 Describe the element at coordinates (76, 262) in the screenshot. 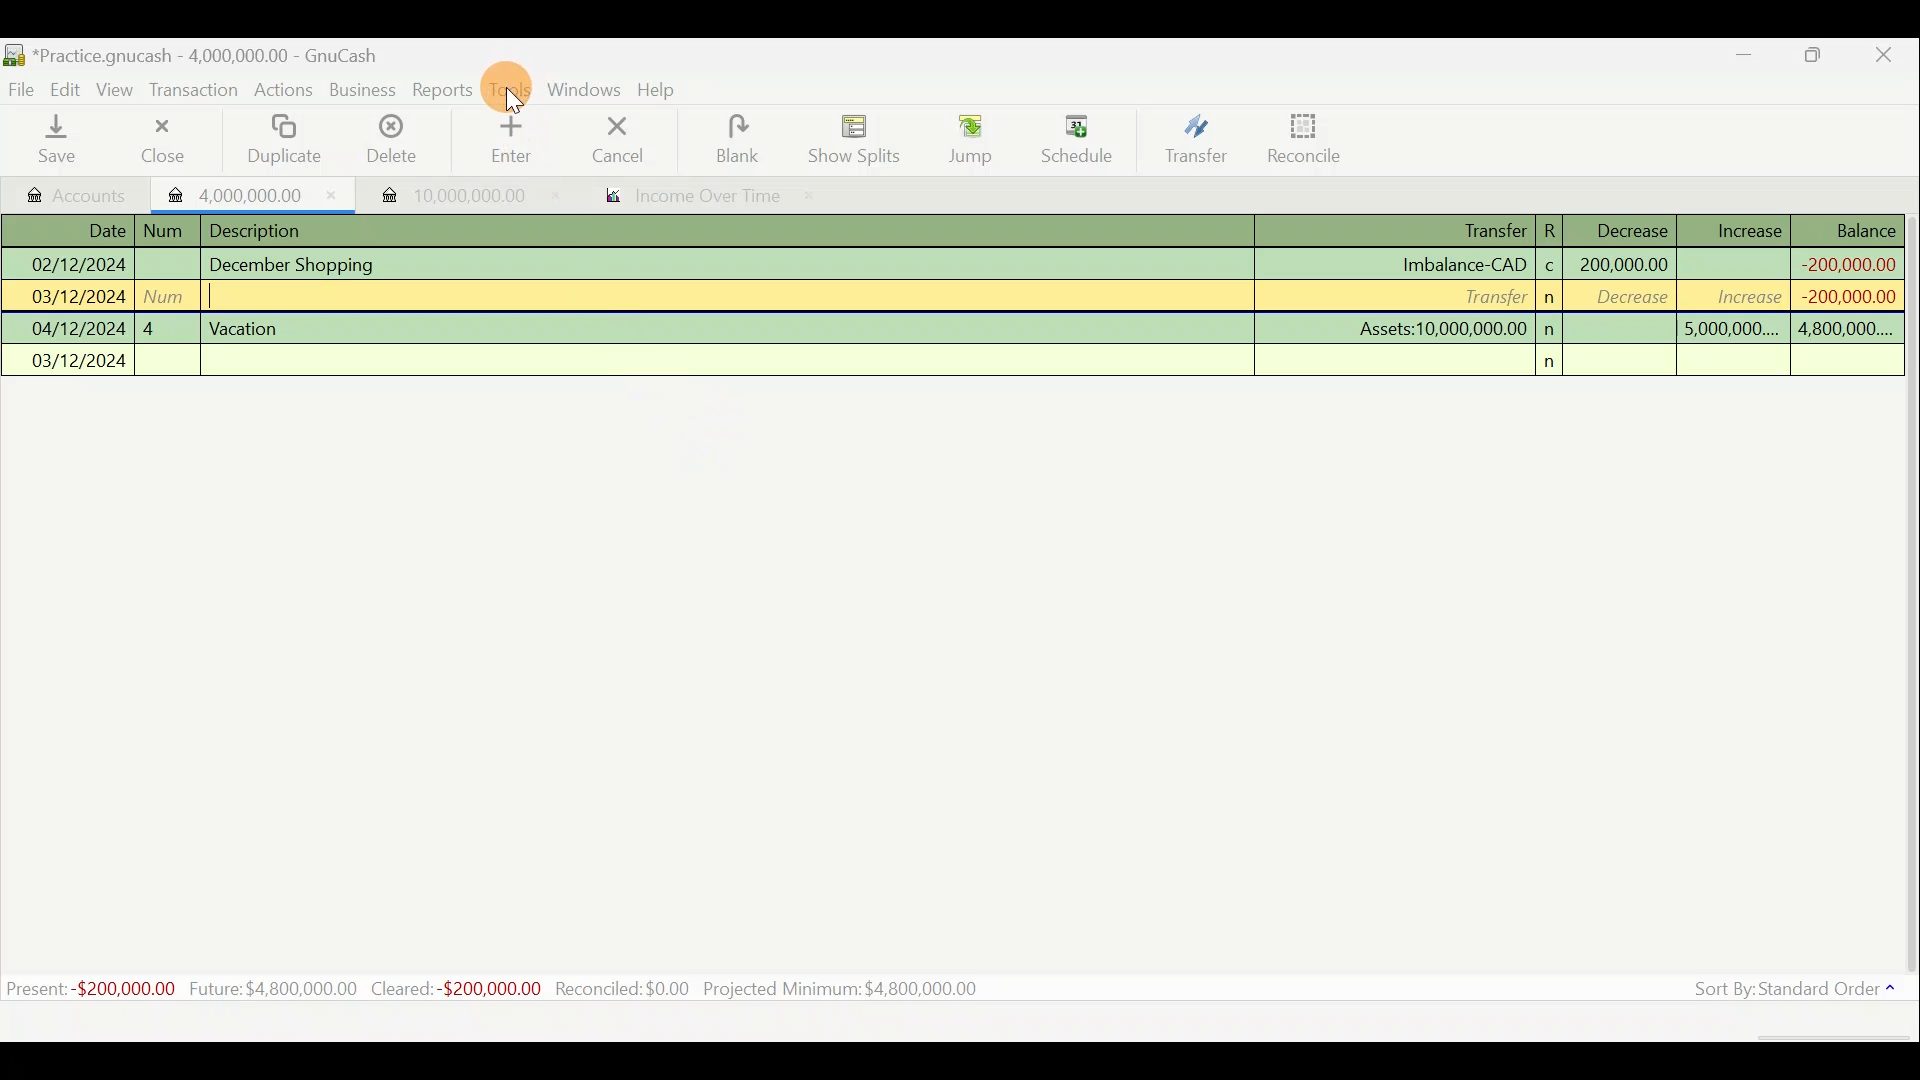

I see `02/12/2024` at that location.